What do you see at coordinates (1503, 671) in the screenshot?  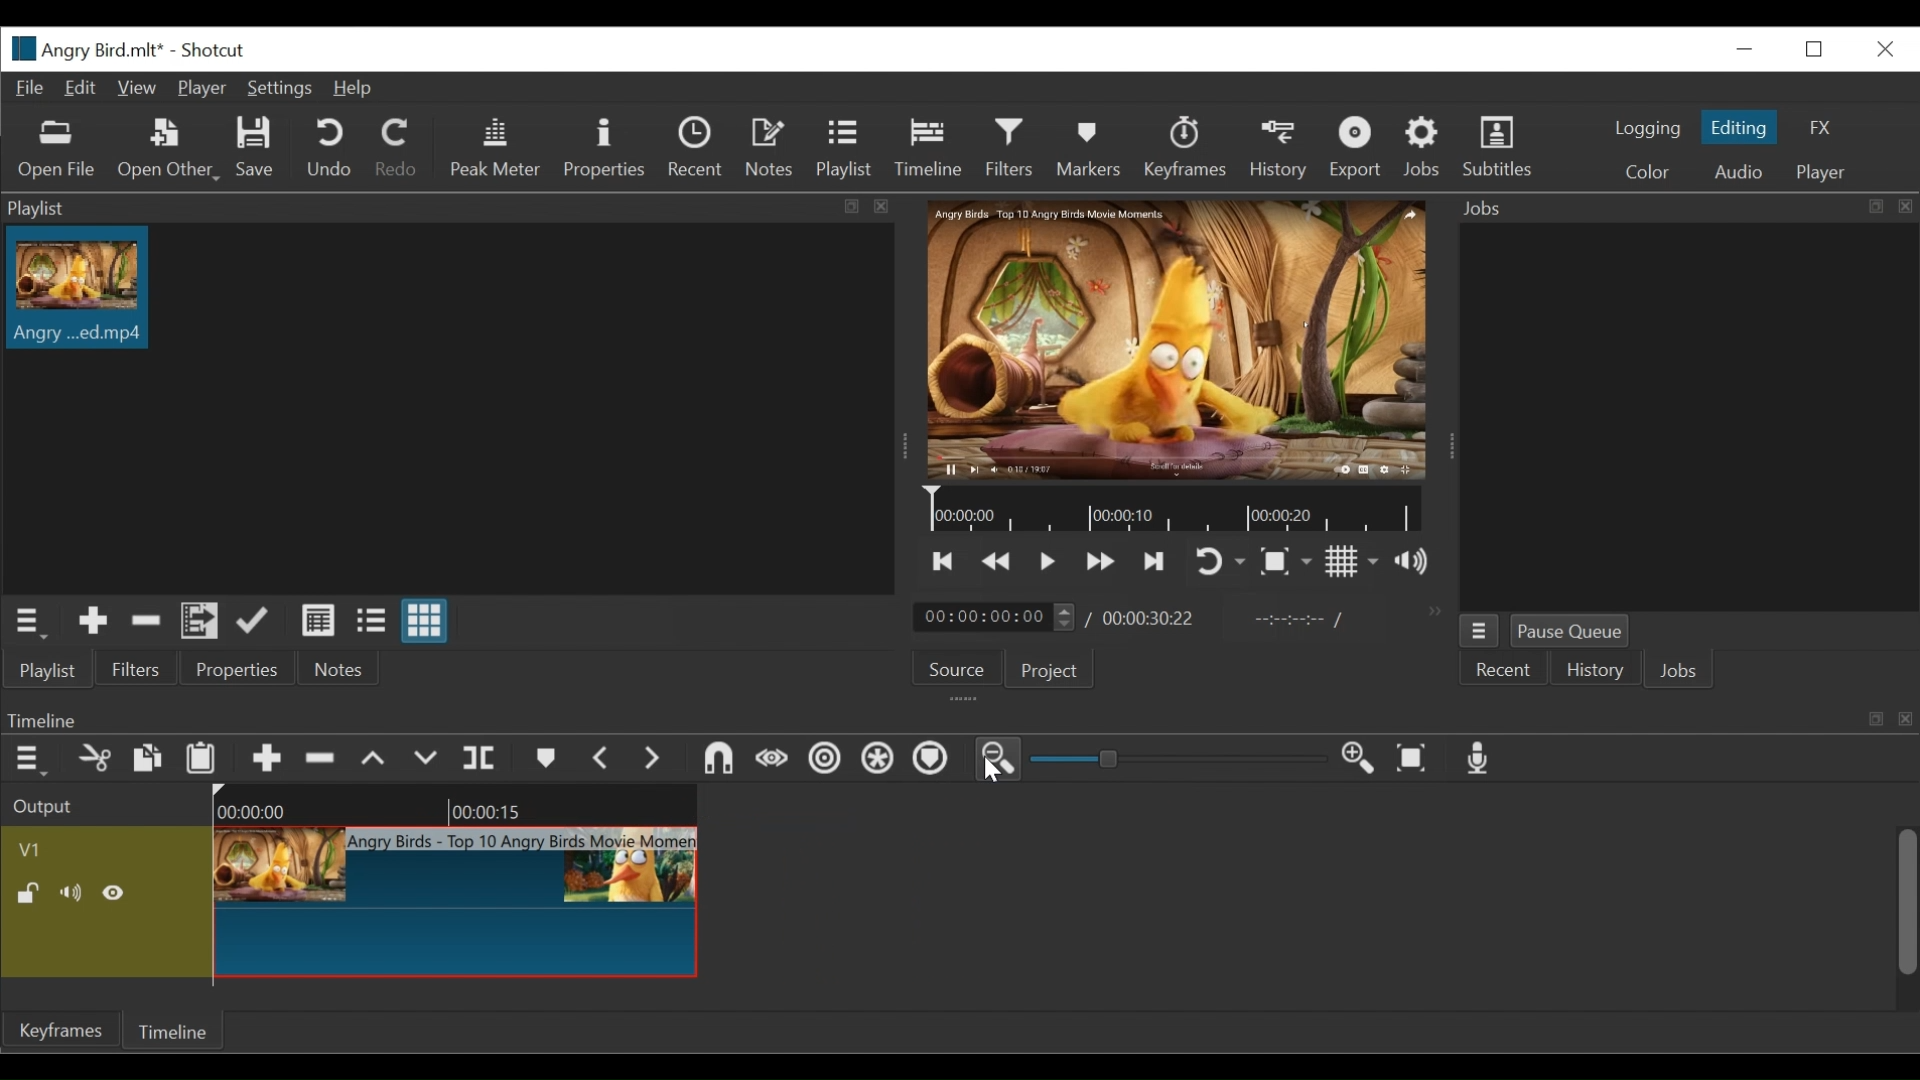 I see `Recent` at bounding box center [1503, 671].